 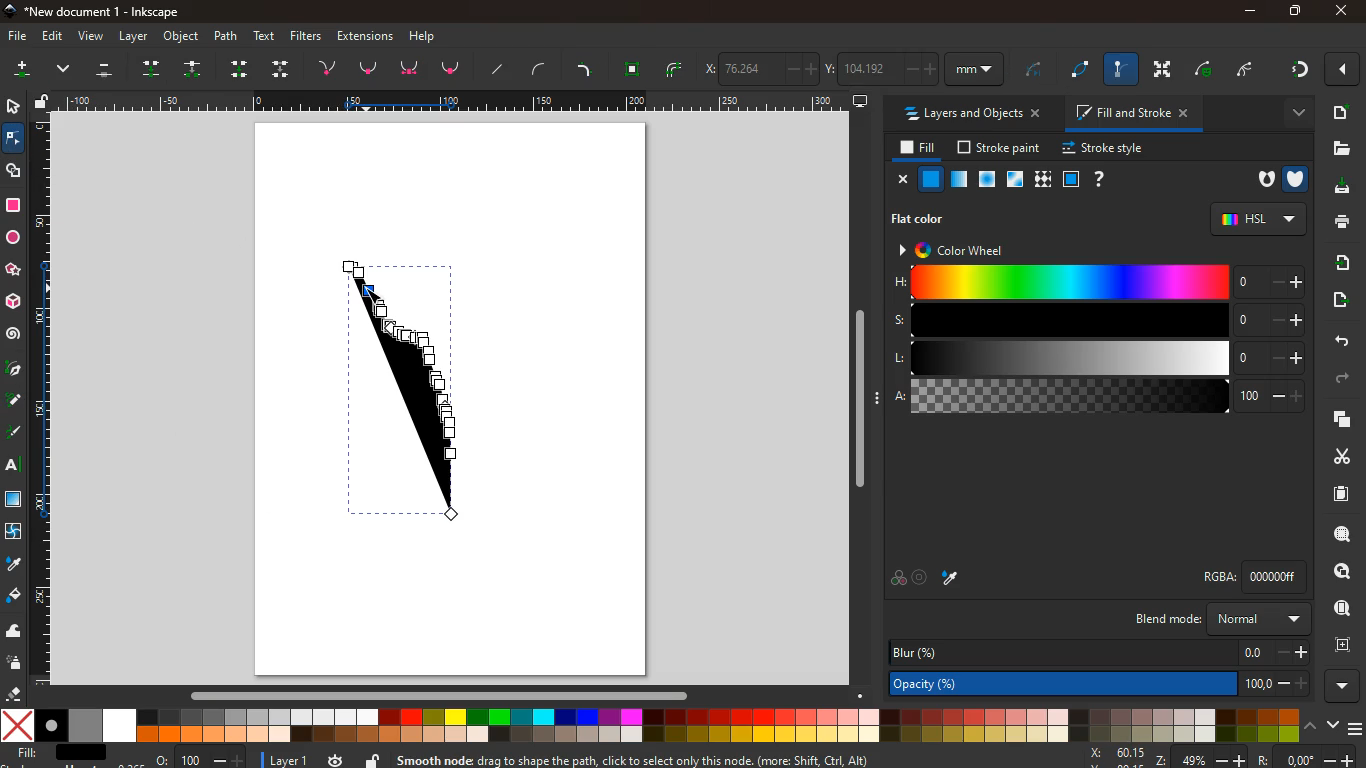 I want to click on filters, so click(x=309, y=36).